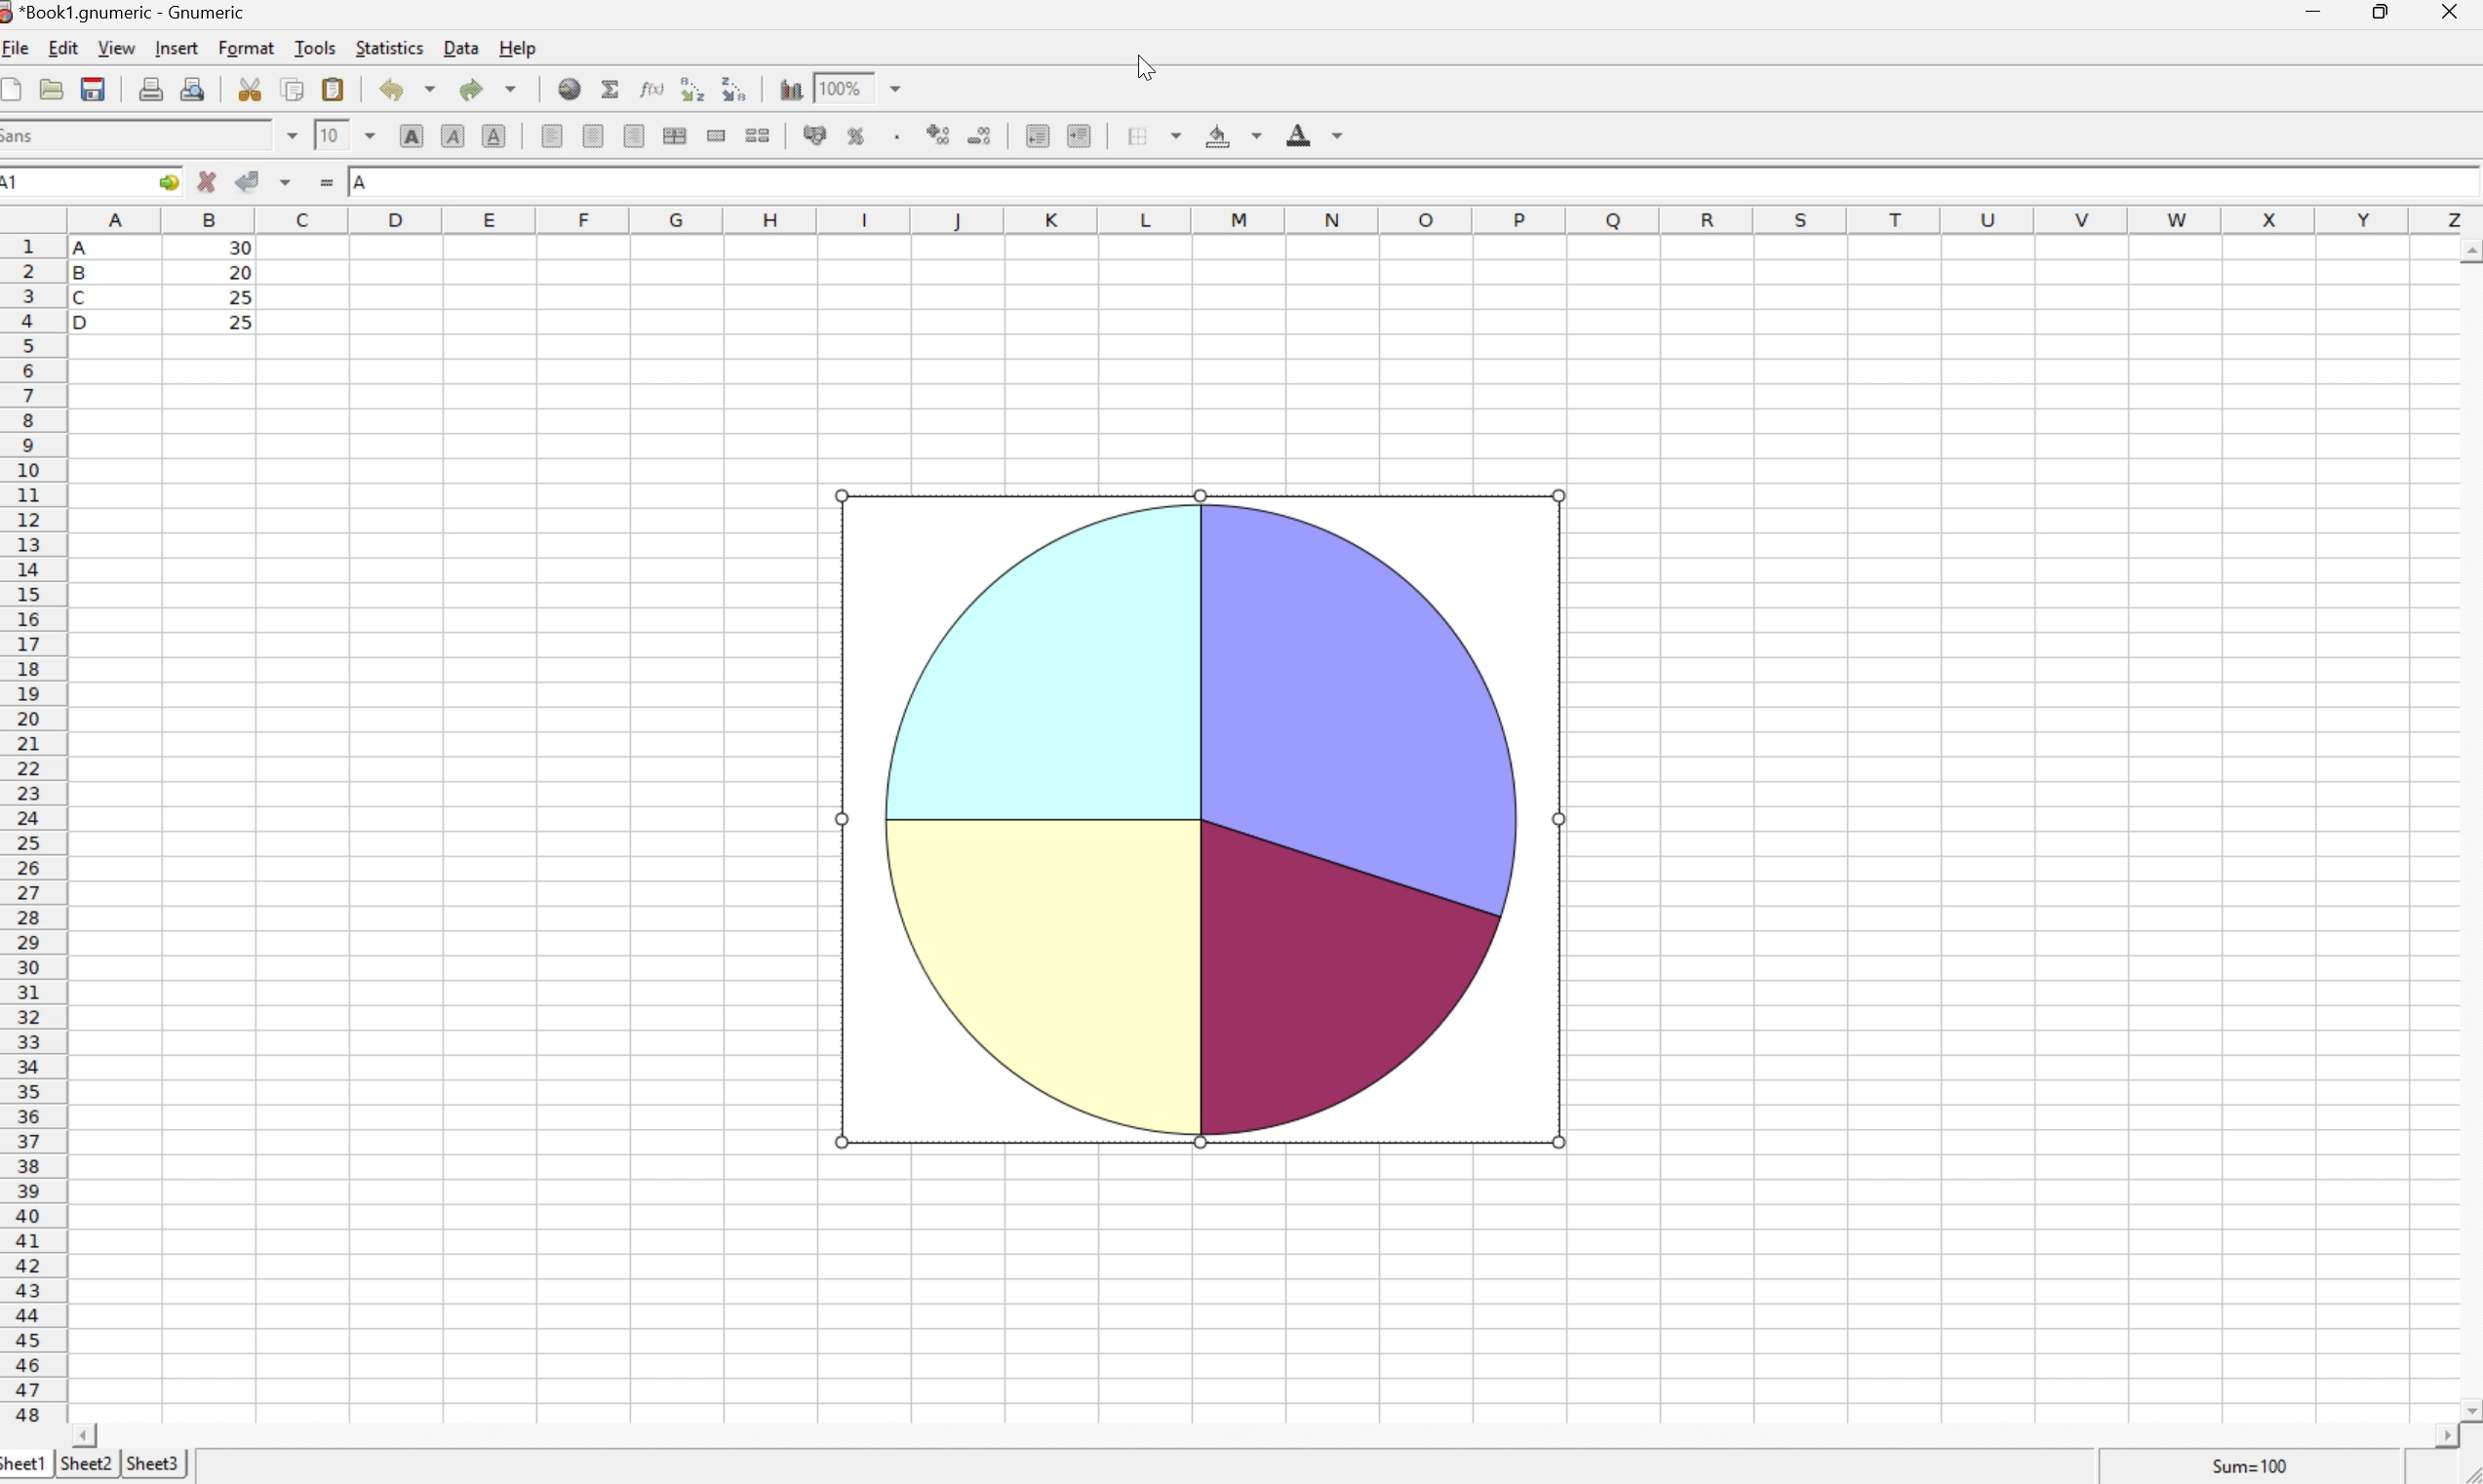  What do you see at coordinates (194, 87) in the screenshot?
I see `Print preview` at bounding box center [194, 87].